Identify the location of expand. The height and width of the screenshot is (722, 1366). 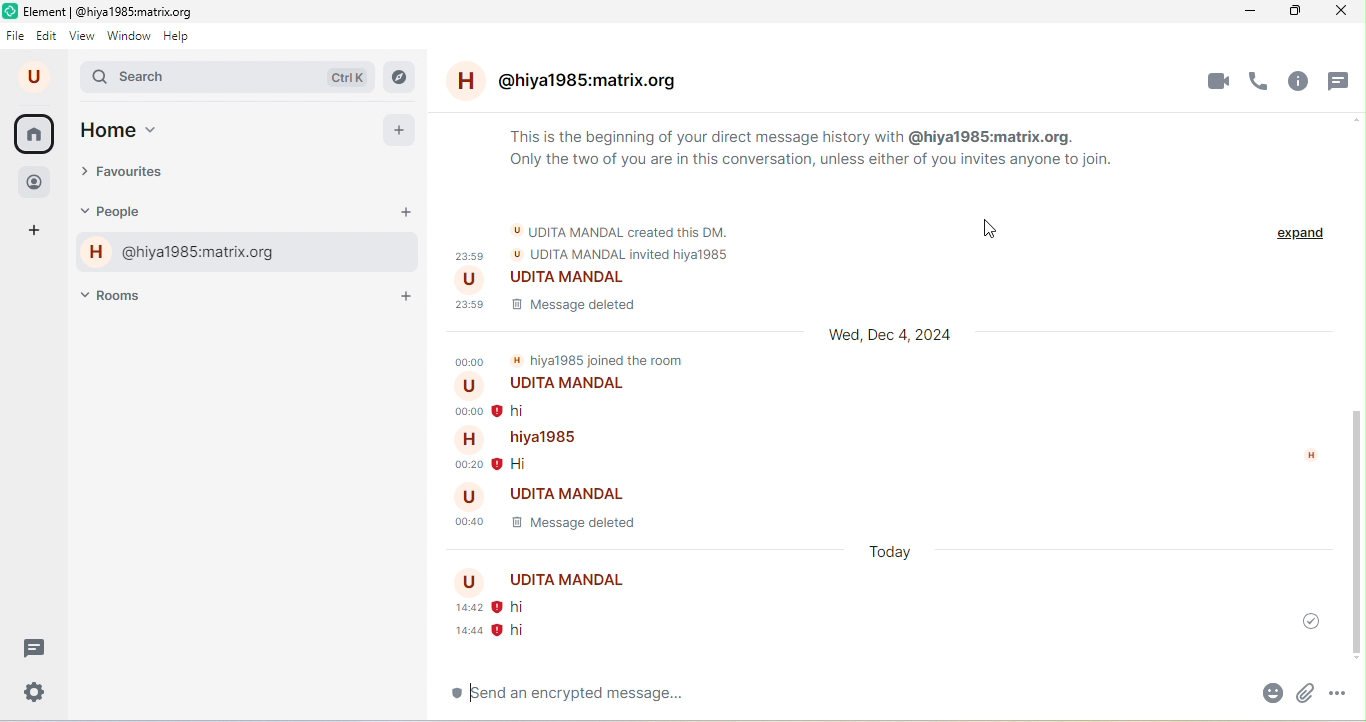
(1296, 238).